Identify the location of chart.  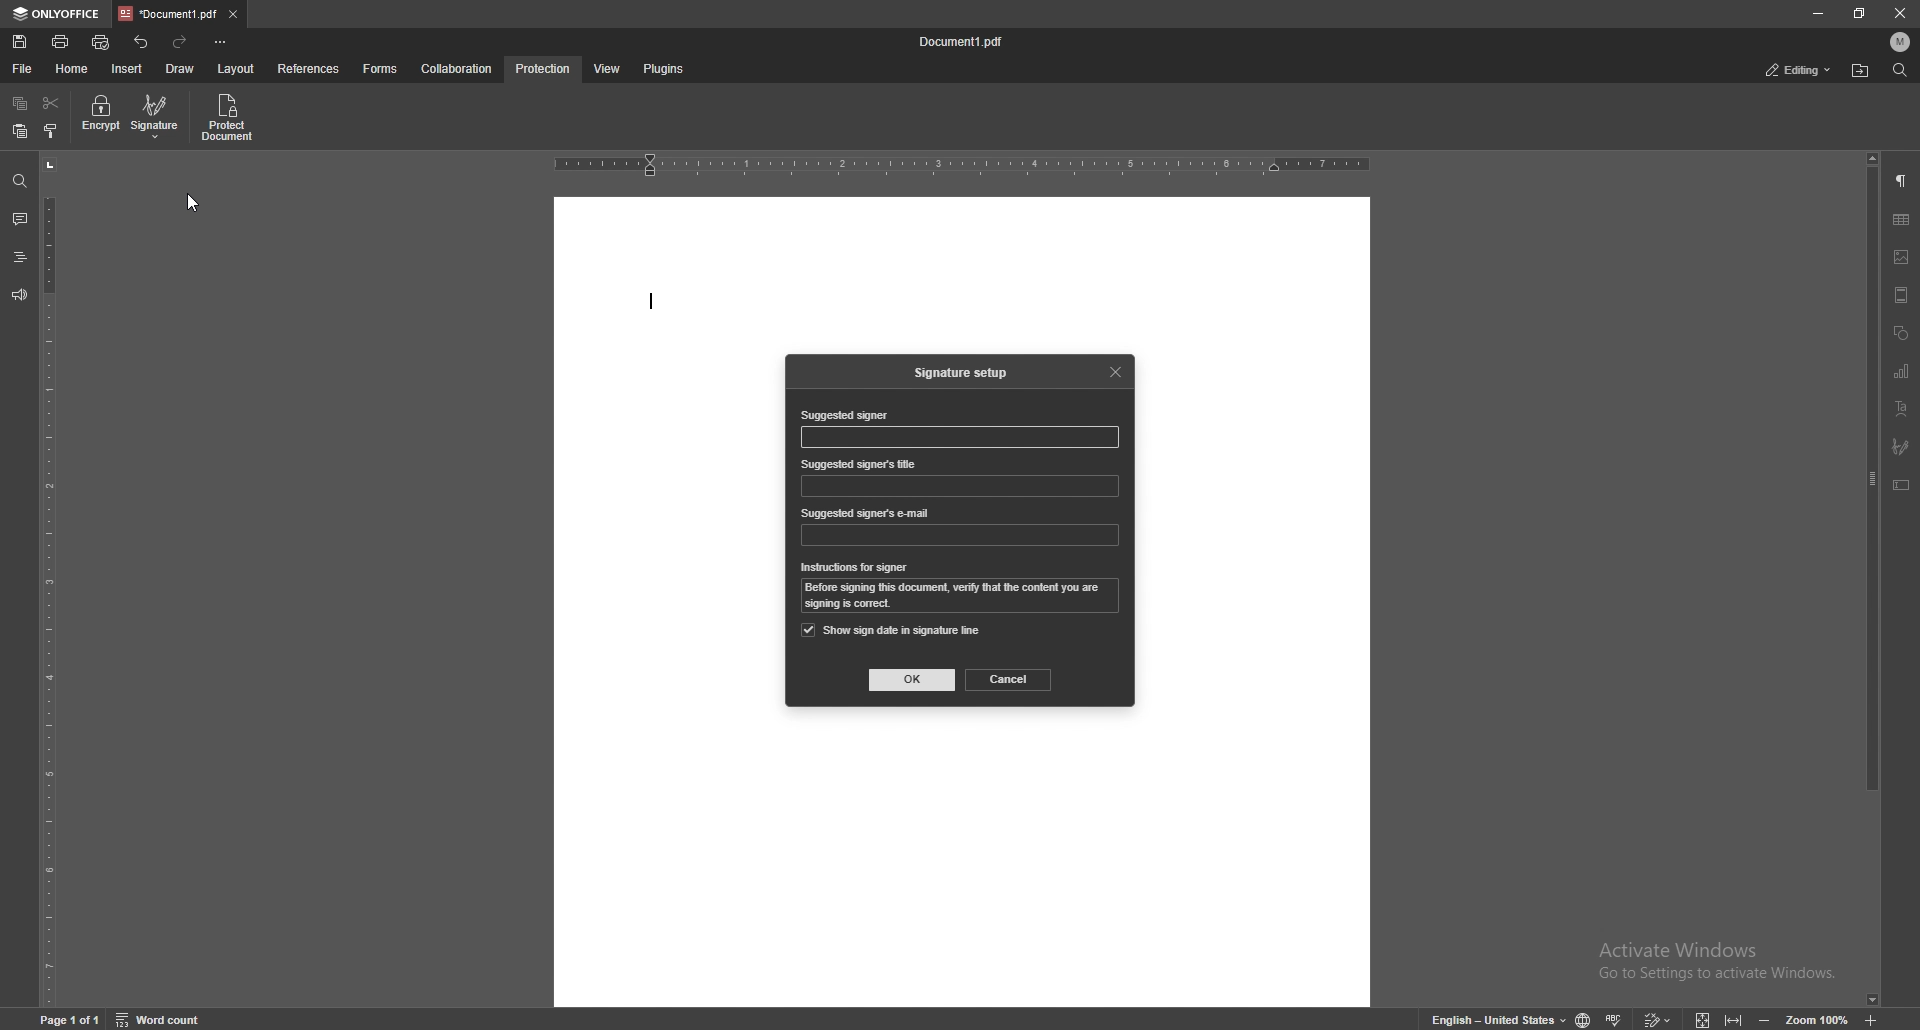
(1902, 372).